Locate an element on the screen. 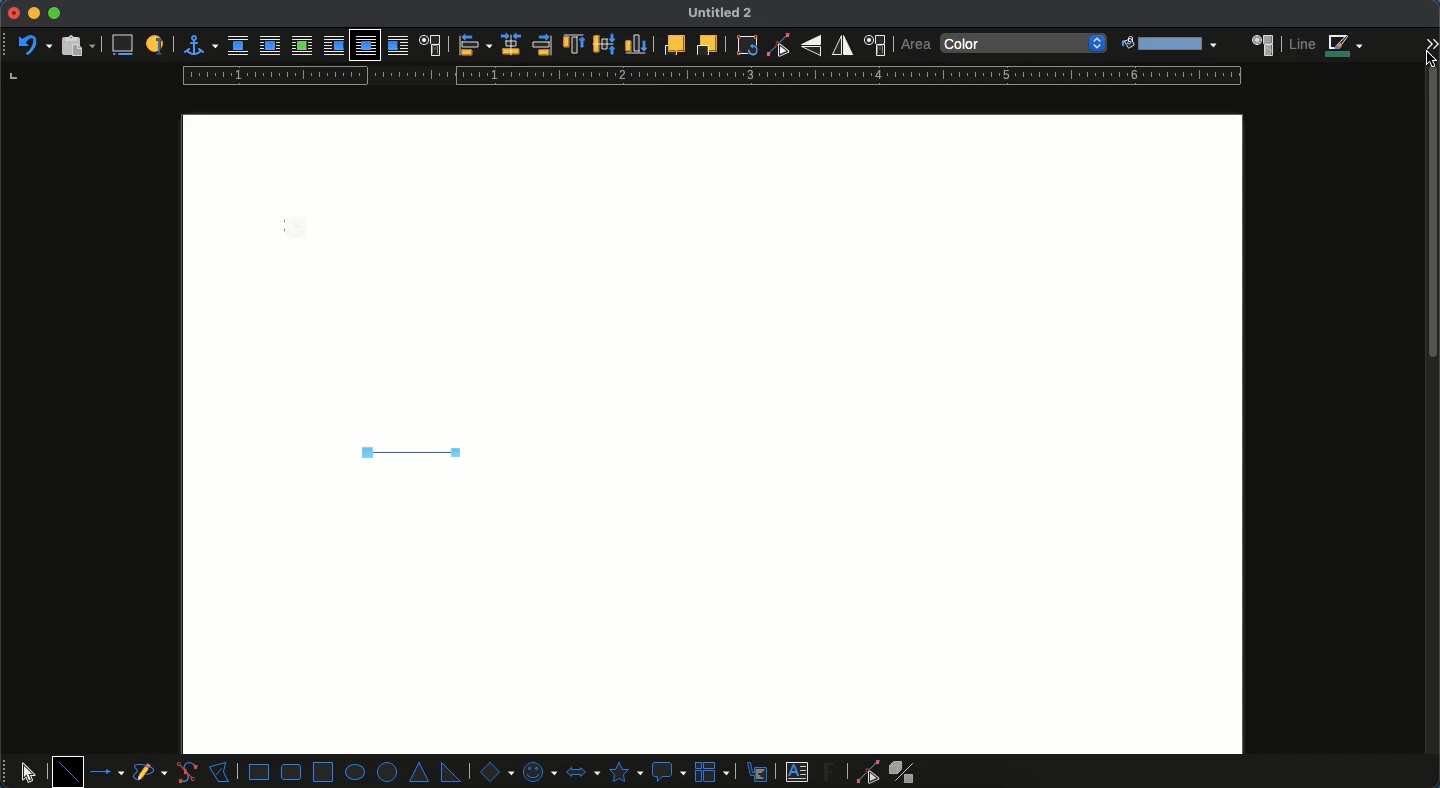 Image resolution: width=1440 pixels, height=788 pixels. a label to identify object is located at coordinates (155, 46).